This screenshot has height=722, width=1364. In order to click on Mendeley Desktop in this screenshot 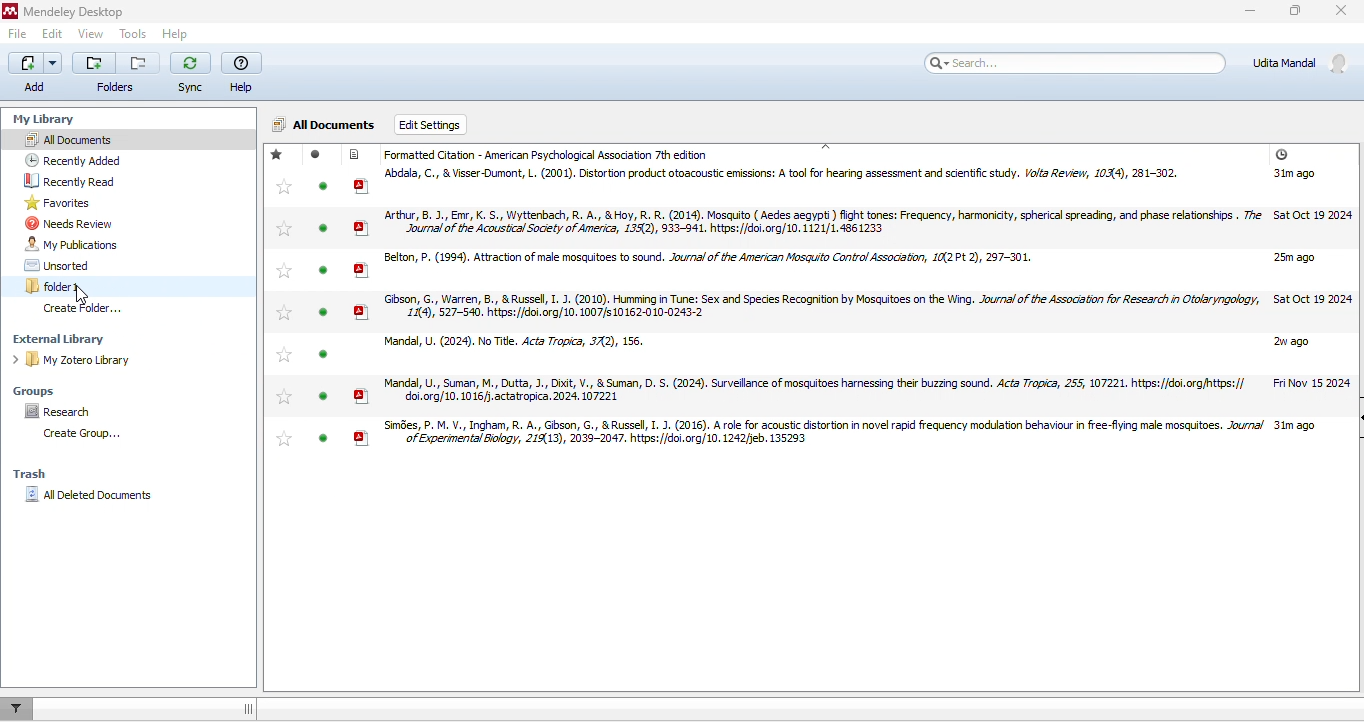, I will do `click(85, 11)`.